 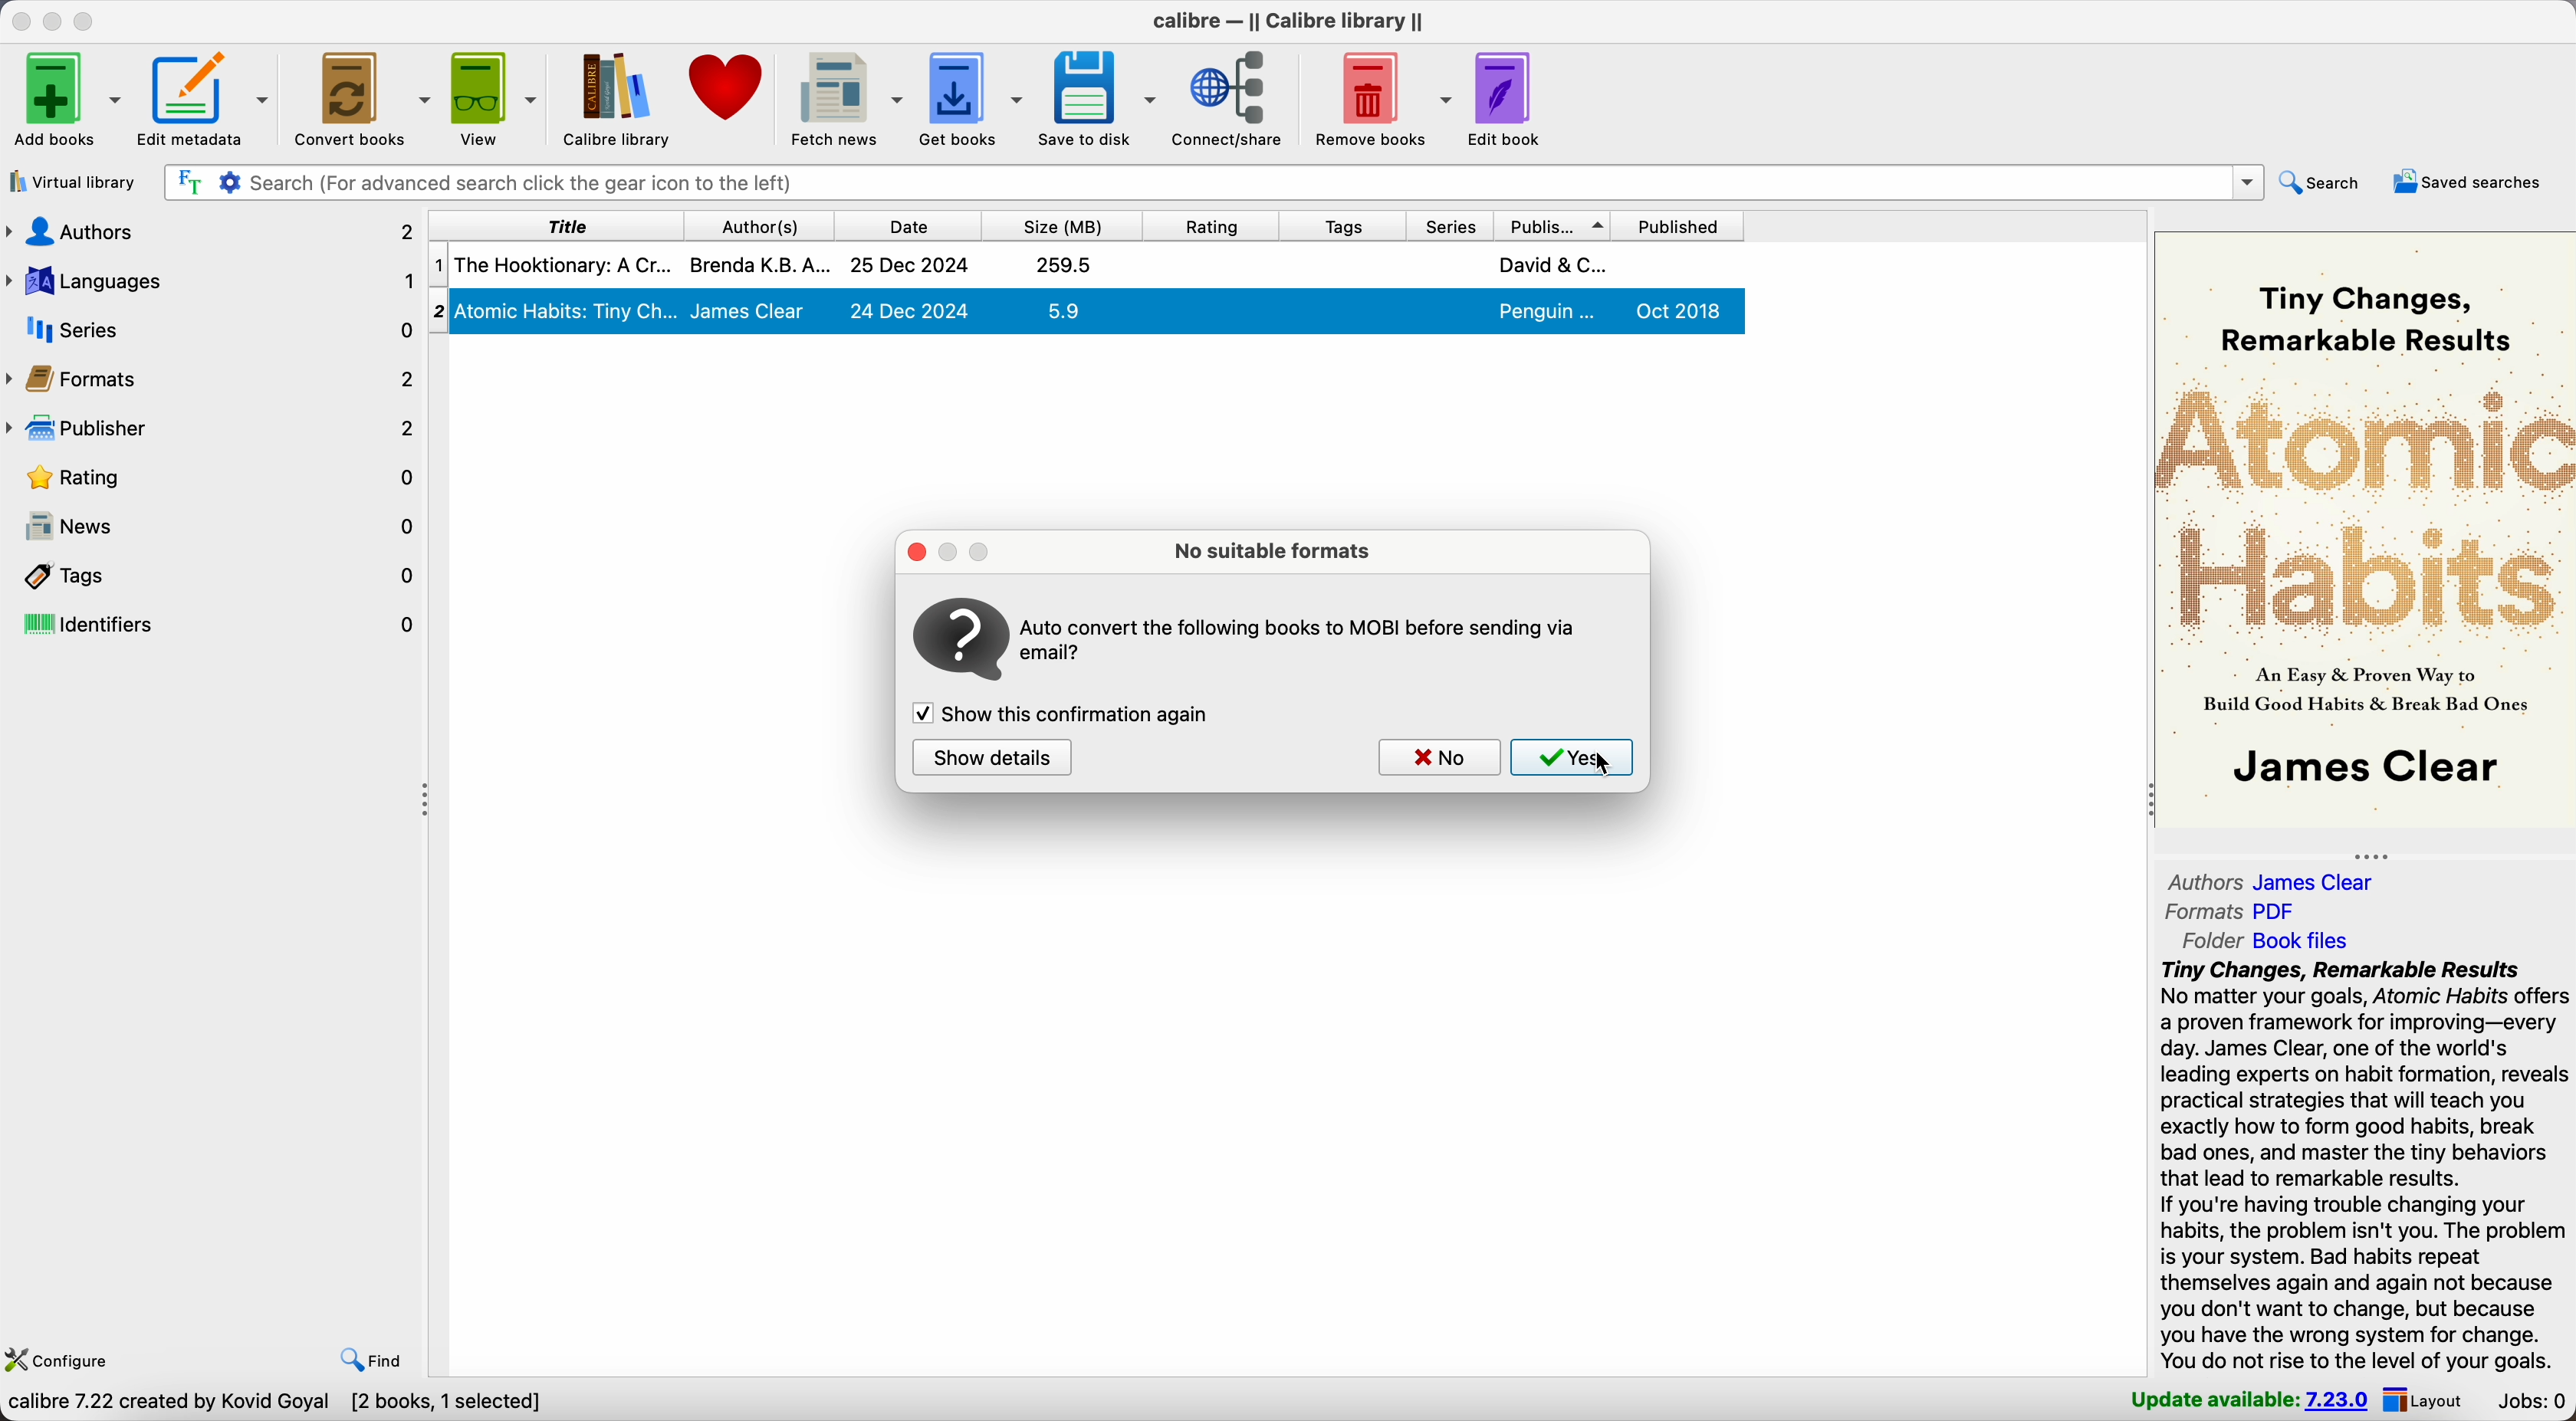 What do you see at coordinates (214, 527) in the screenshot?
I see `news` at bounding box center [214, 527].